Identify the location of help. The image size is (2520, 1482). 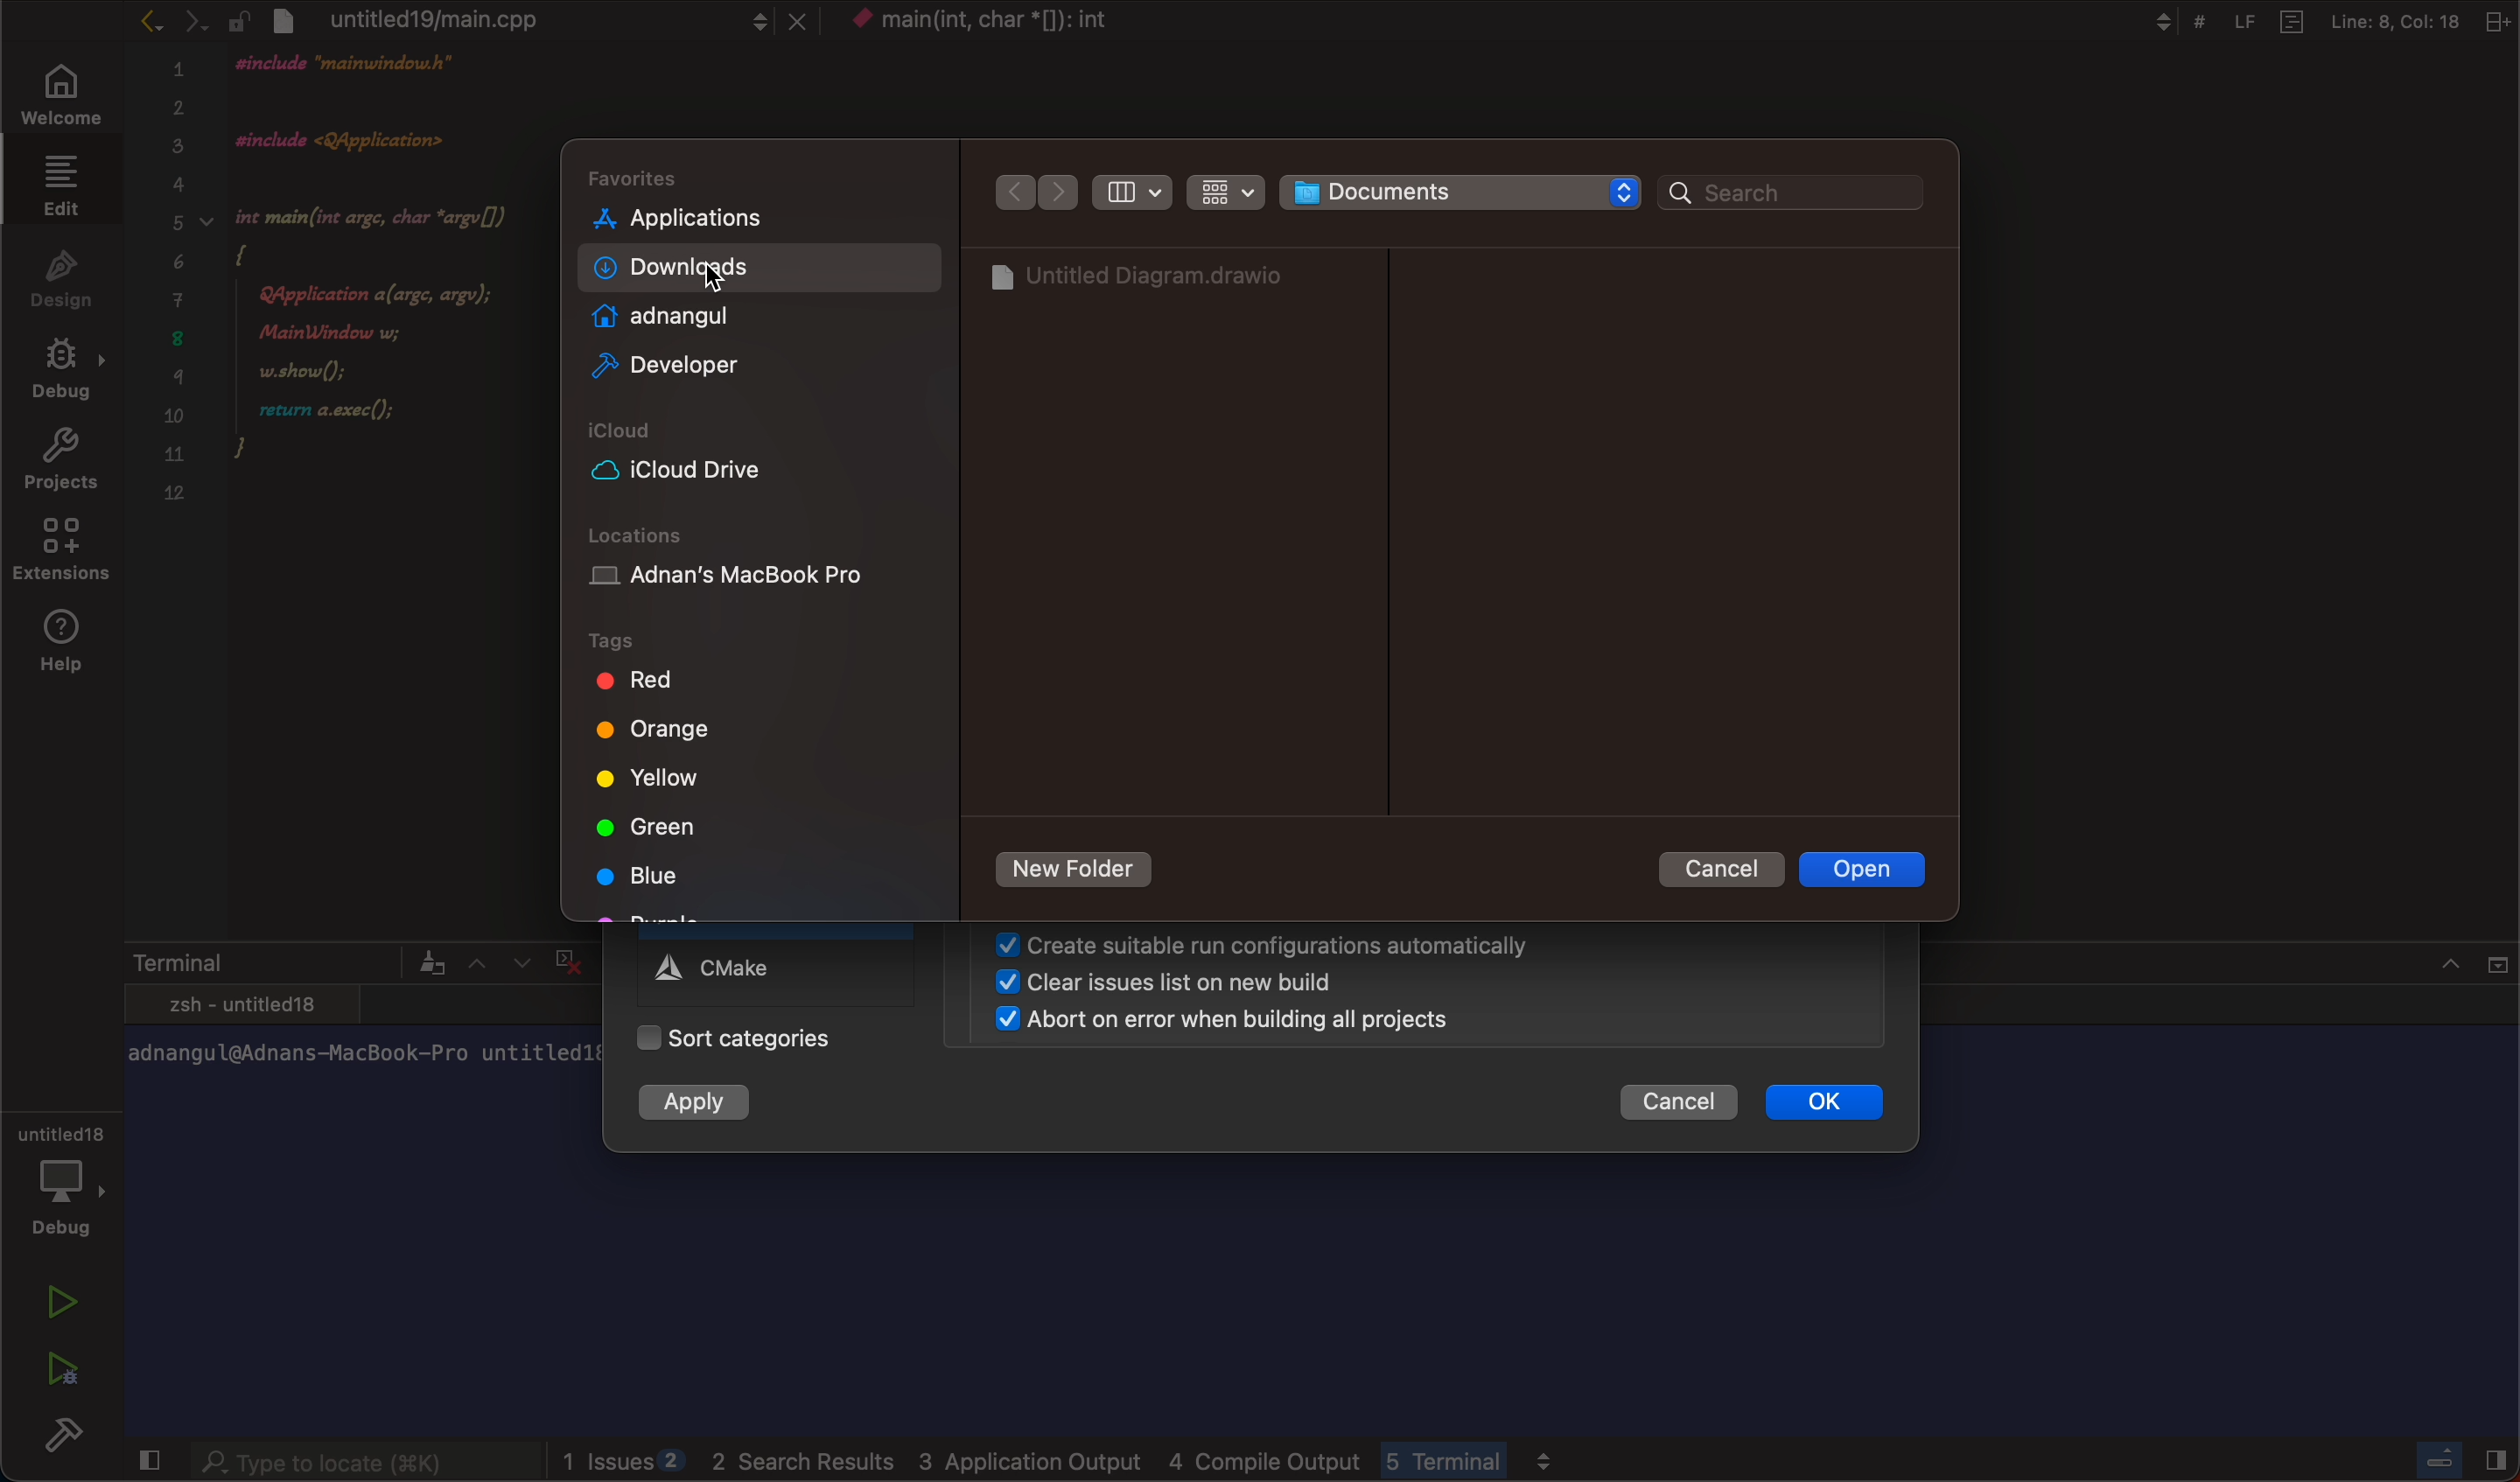
(71, 644).